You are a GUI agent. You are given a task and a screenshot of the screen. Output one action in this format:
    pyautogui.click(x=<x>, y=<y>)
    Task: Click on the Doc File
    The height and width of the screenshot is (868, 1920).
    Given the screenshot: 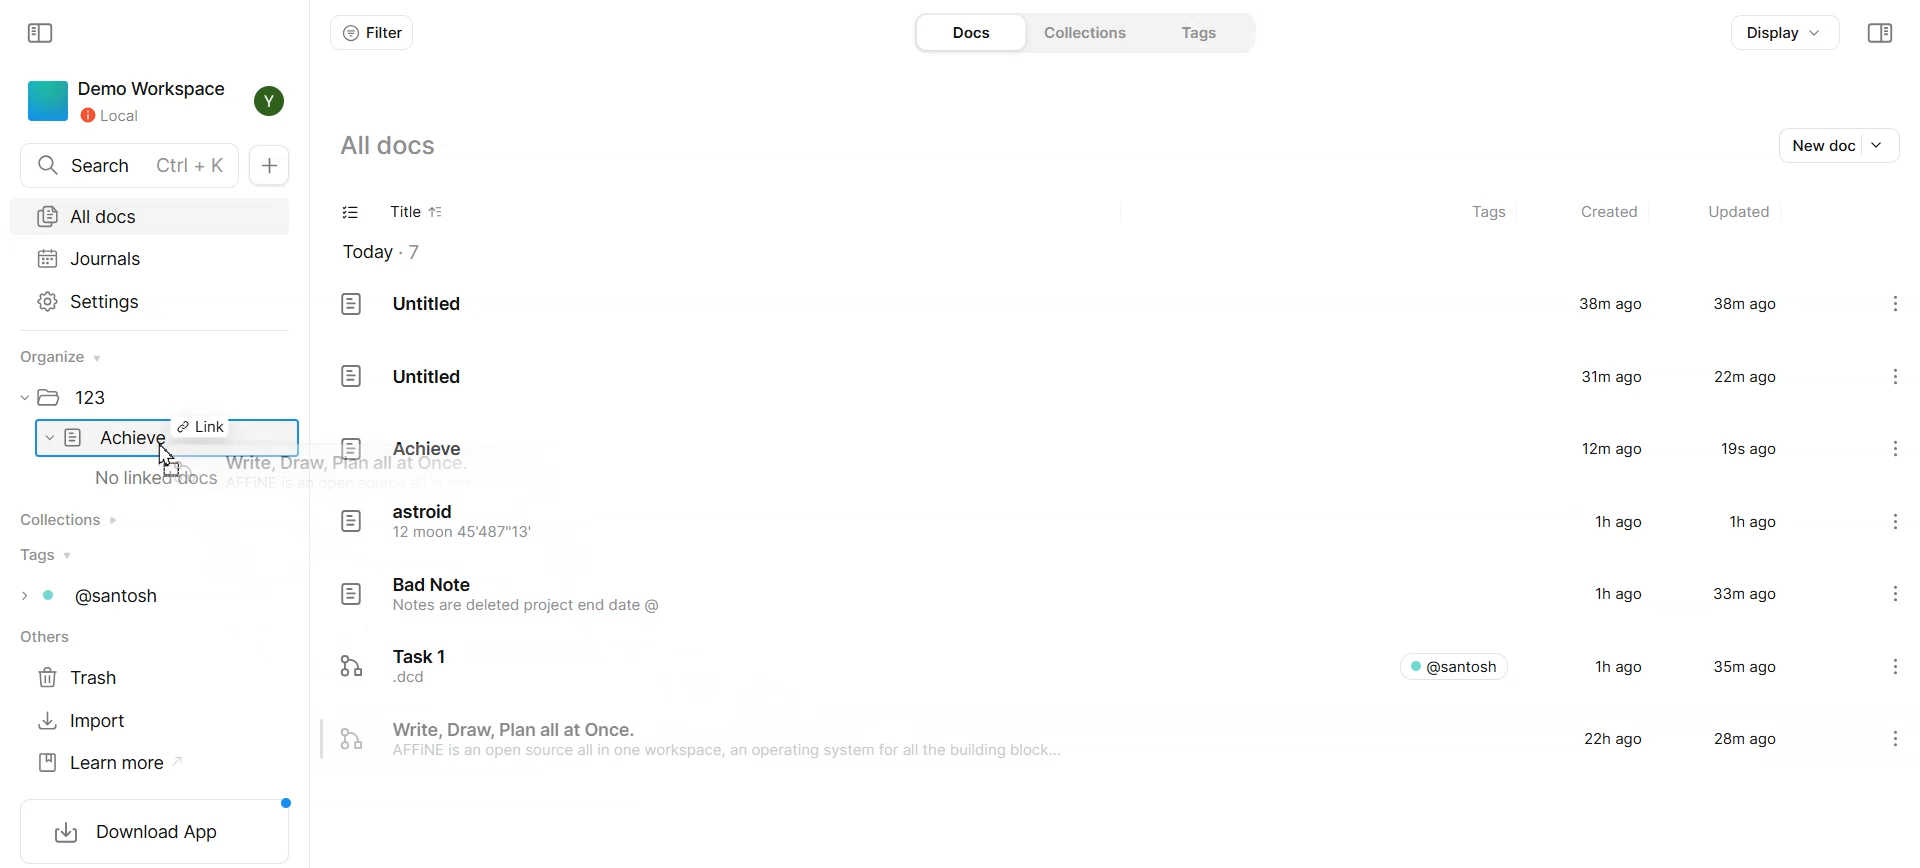 What is the action you would take?
    pyautogui.click(x=1076, y=374)
    